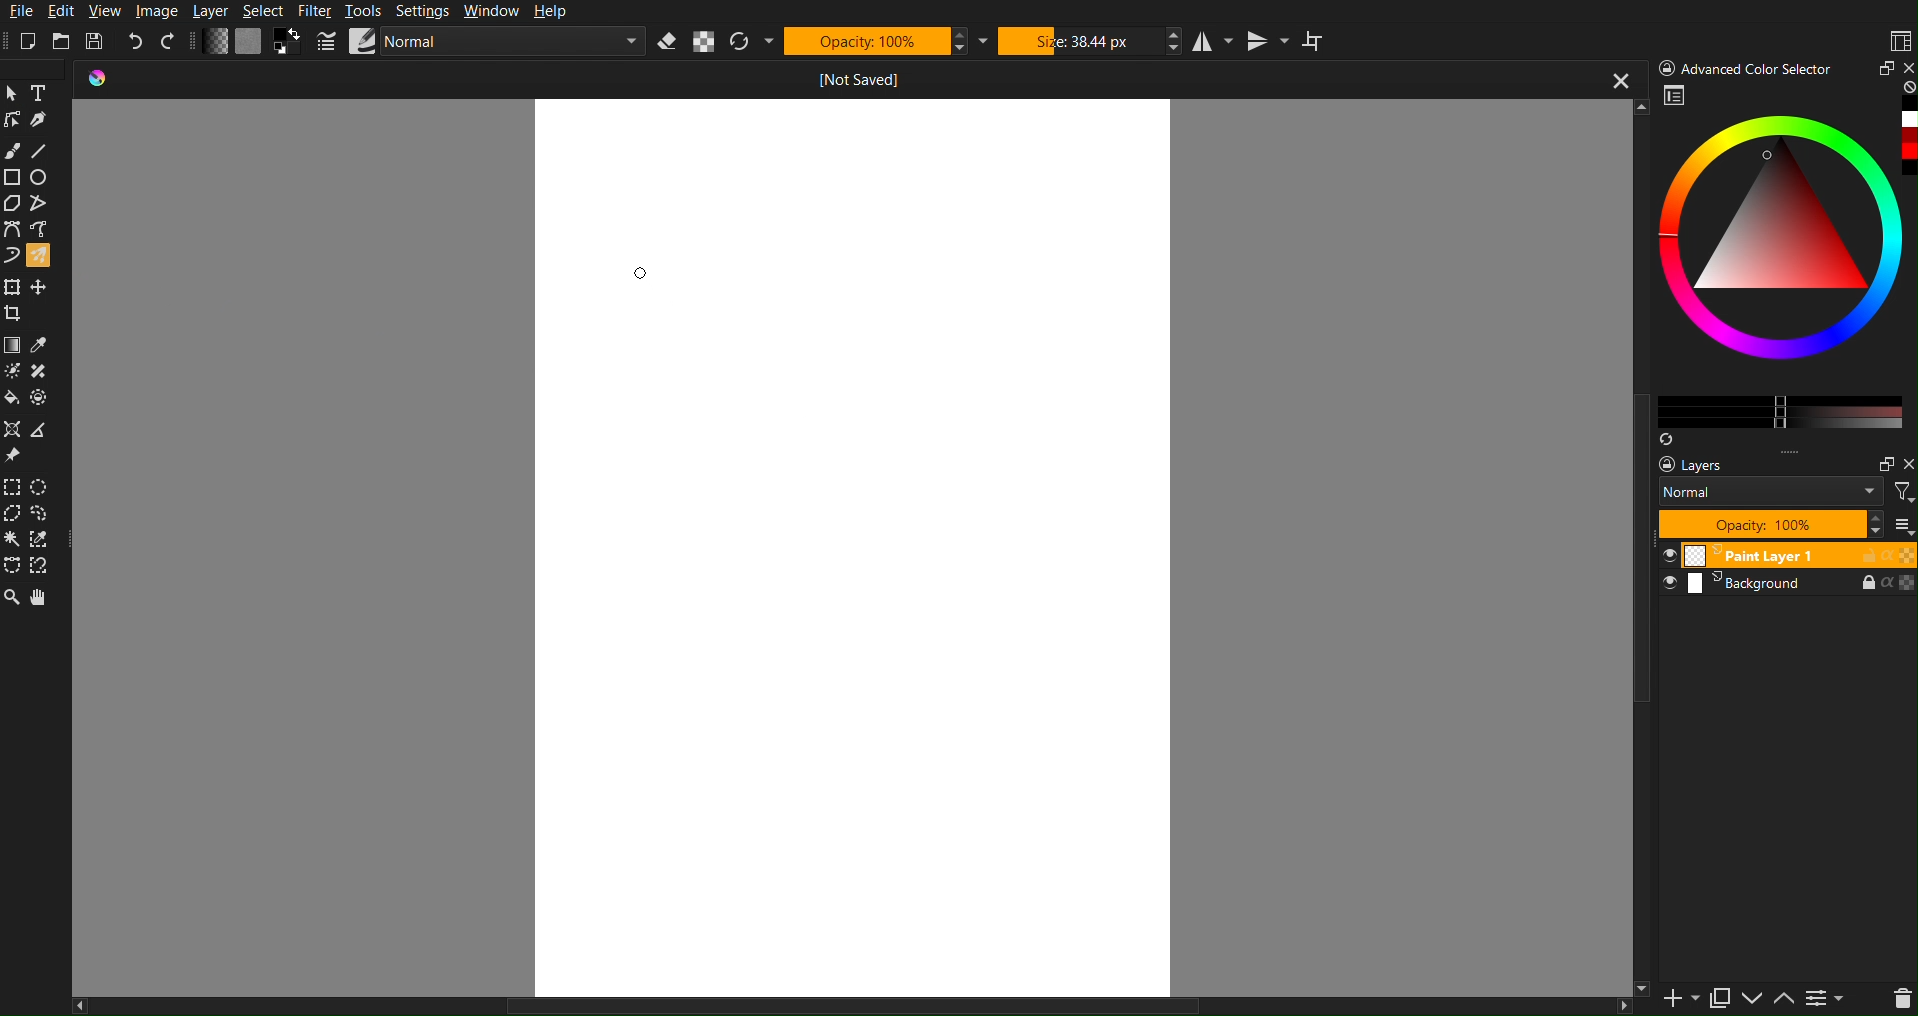  Describe the element at coordinates (558, 12) in the screenshot. I see `Help` at that location.